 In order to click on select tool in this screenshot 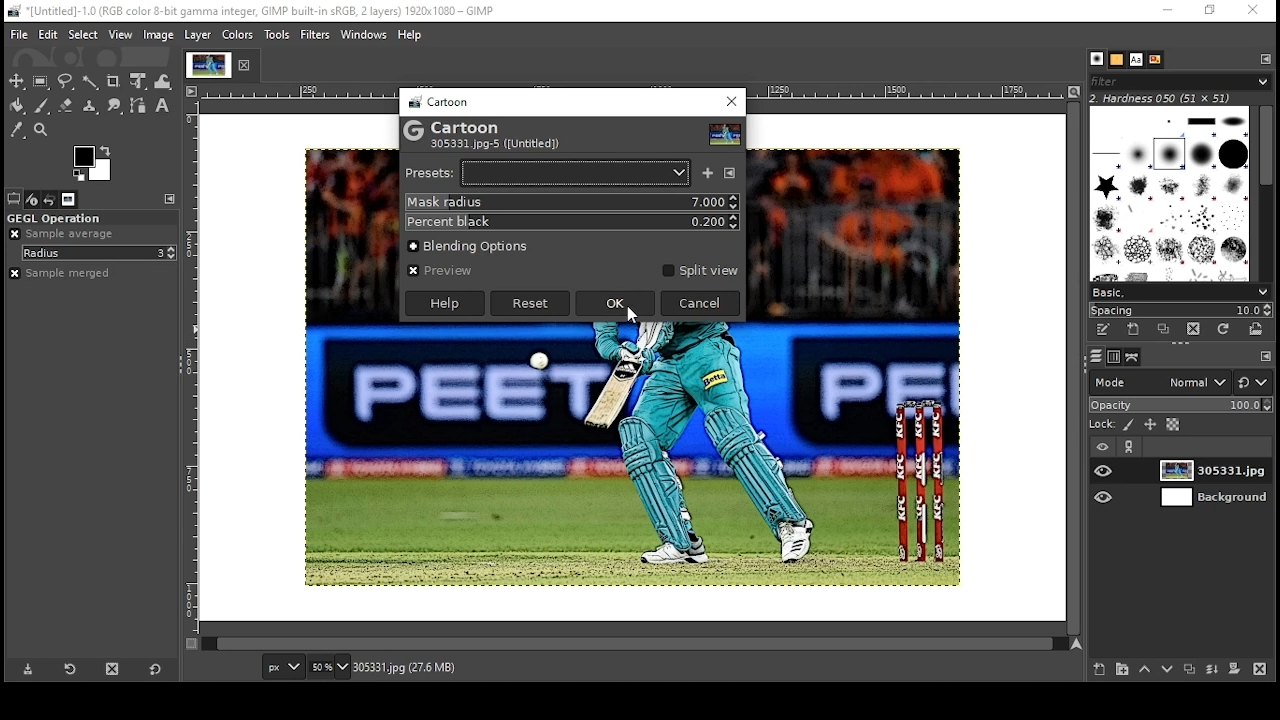, I will do `click(17, 81)`.